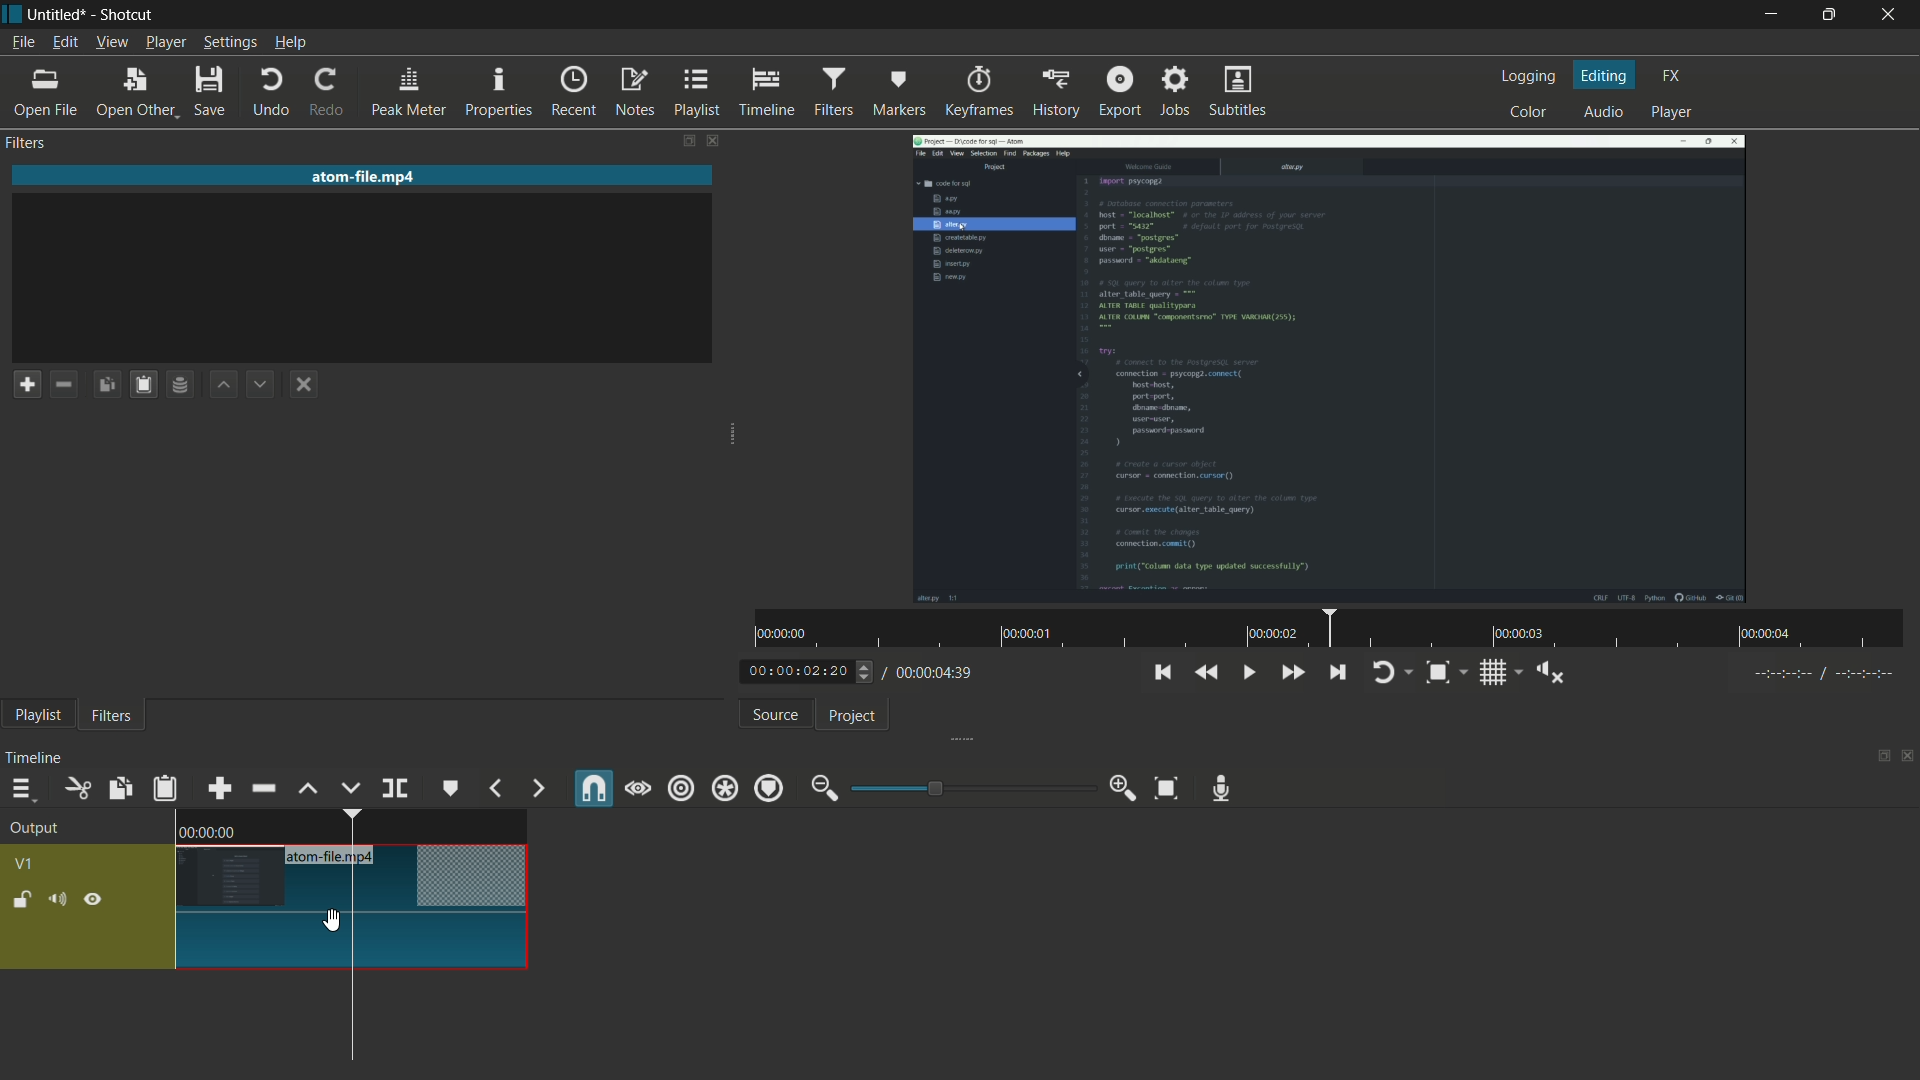 This screenshot has width=1920, height=1080. Describe the element at coordinates (1337, 674) in the screenshot. I see `skip to the next point` at that location.